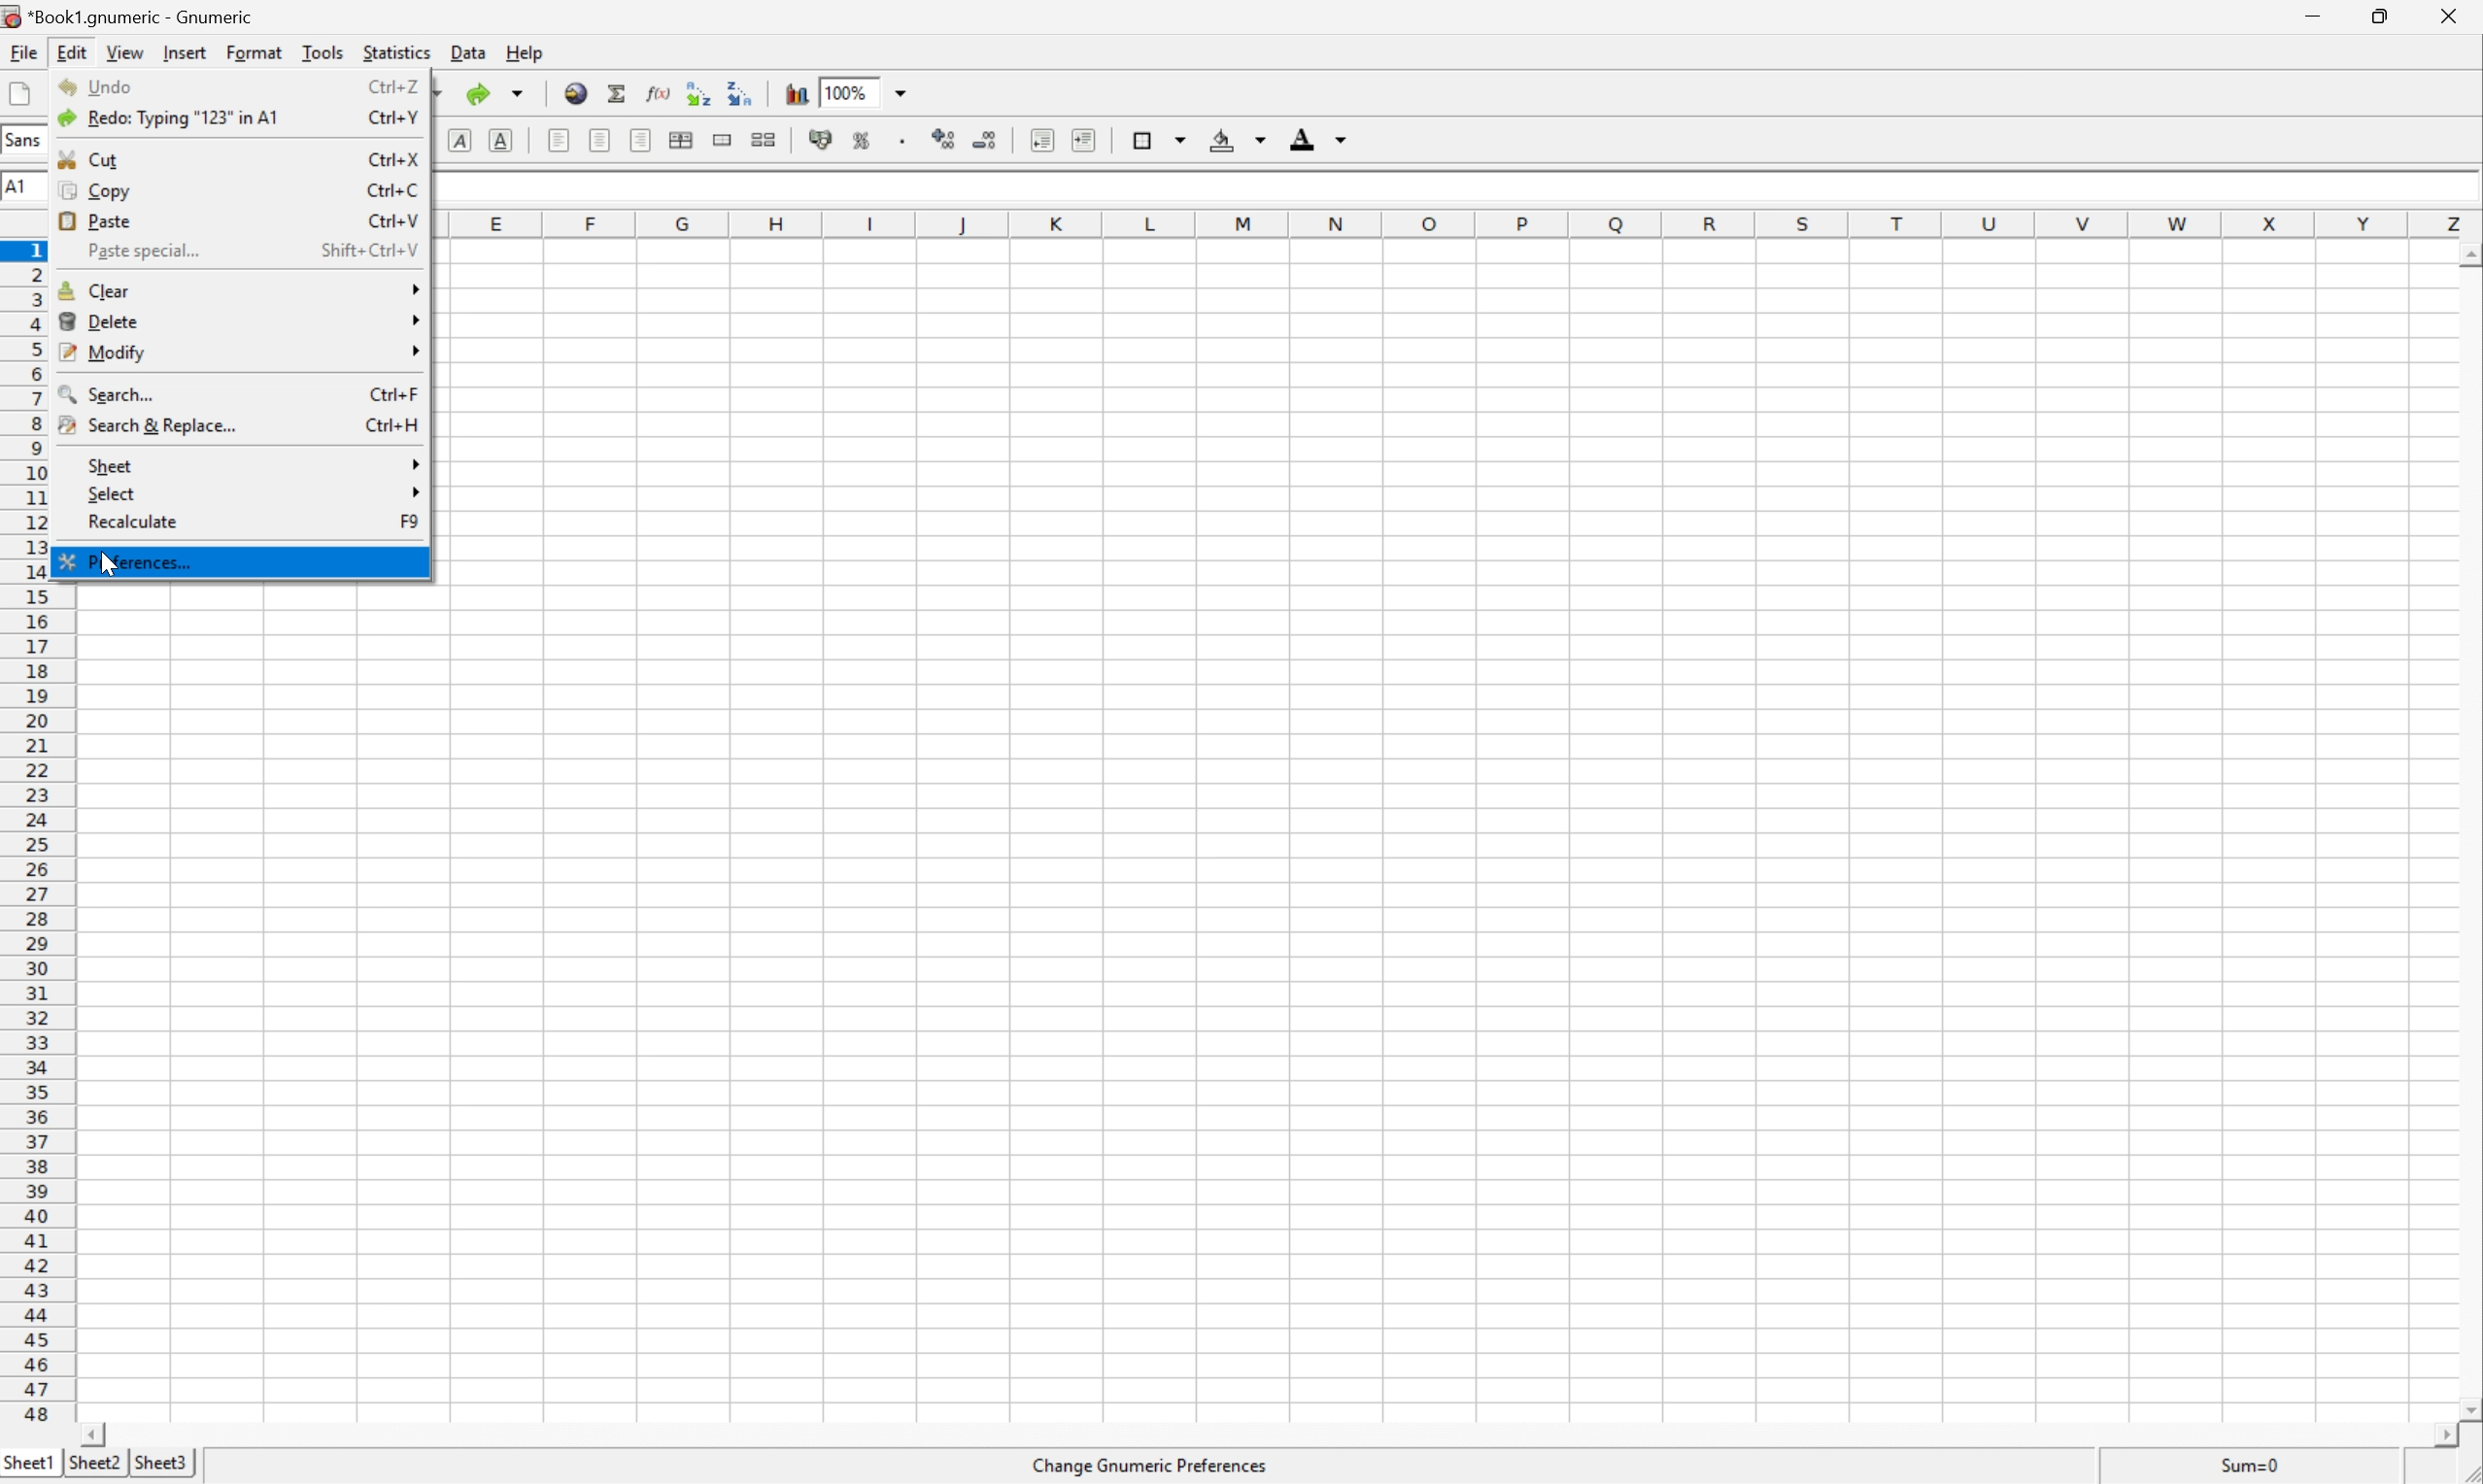 The image size is (2483, 1484). Describe the element at coordinates (740, 92) in the screenshot. I see `Sort the selected region in descending order based on the first column selected` at that location.